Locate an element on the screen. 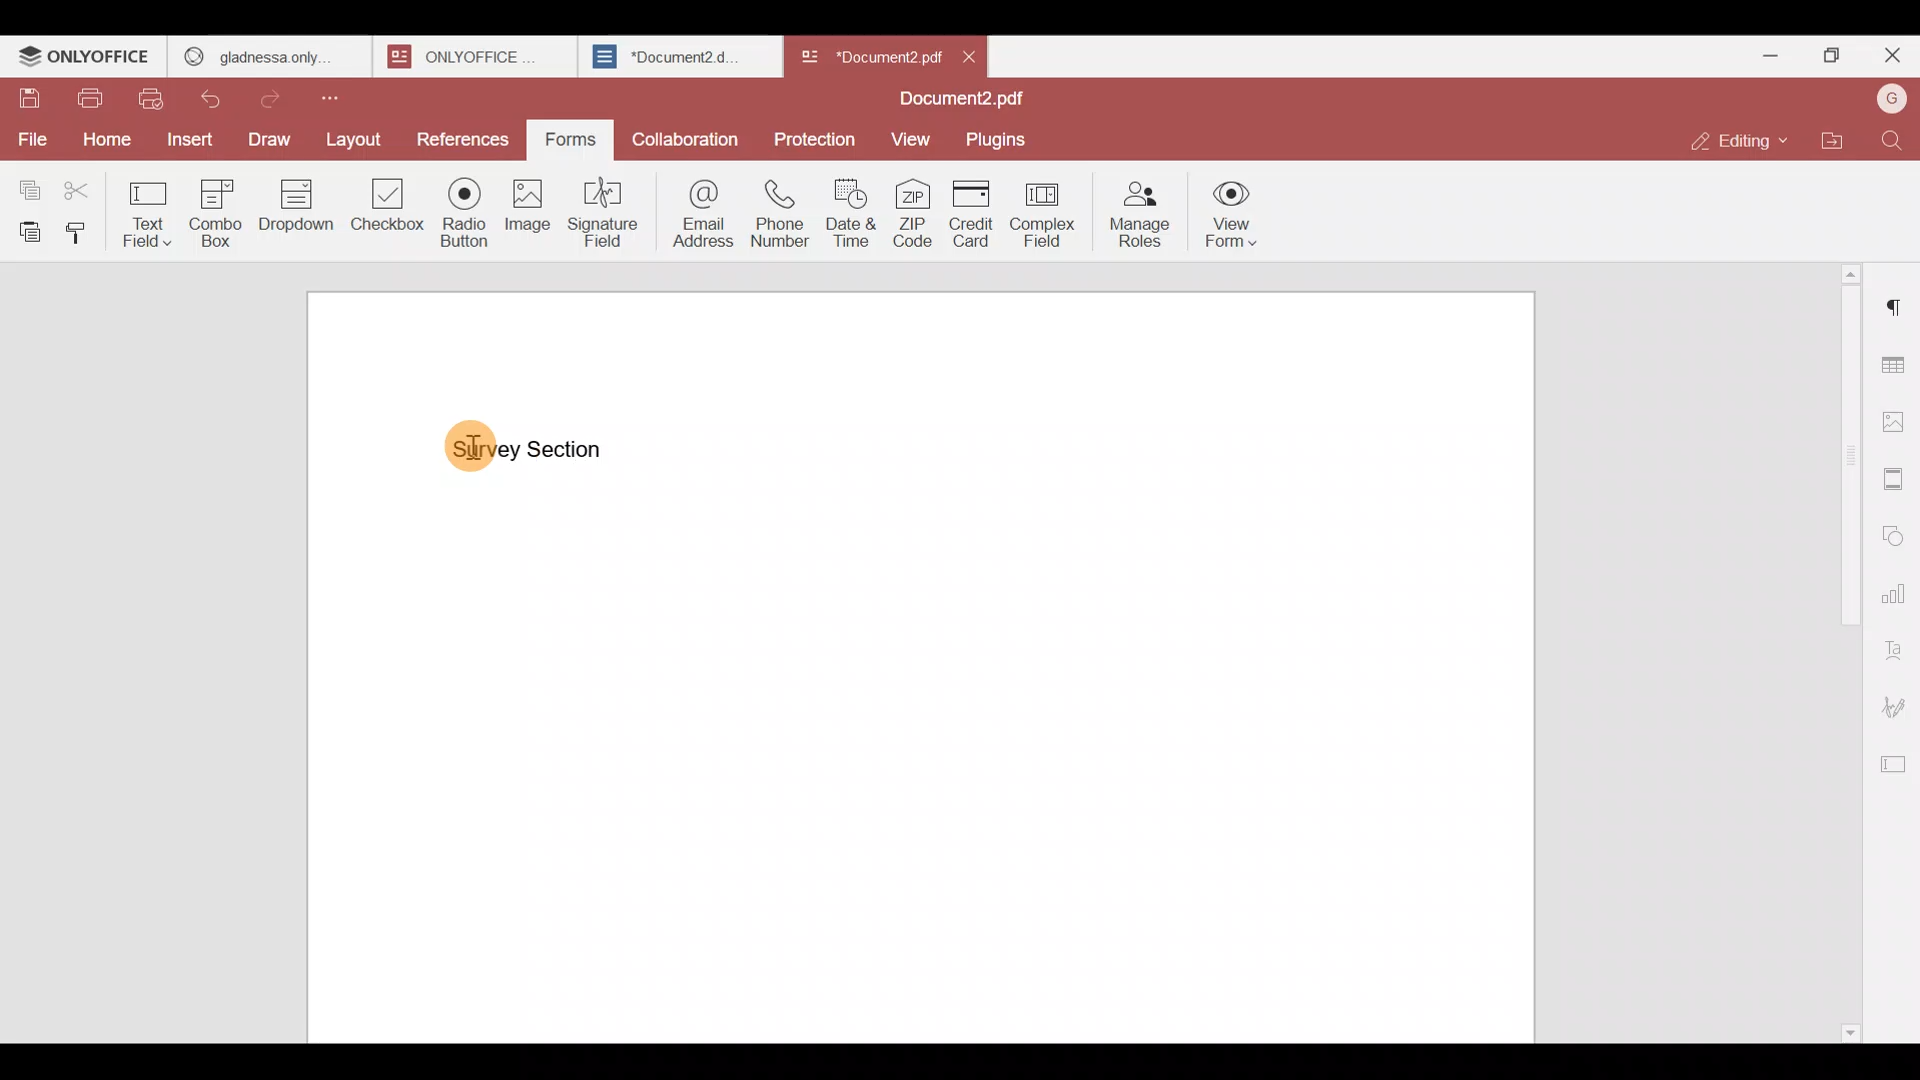 The height and width of the screenshot is (1080, 1920). Forms is located at coordinates (563, 140).